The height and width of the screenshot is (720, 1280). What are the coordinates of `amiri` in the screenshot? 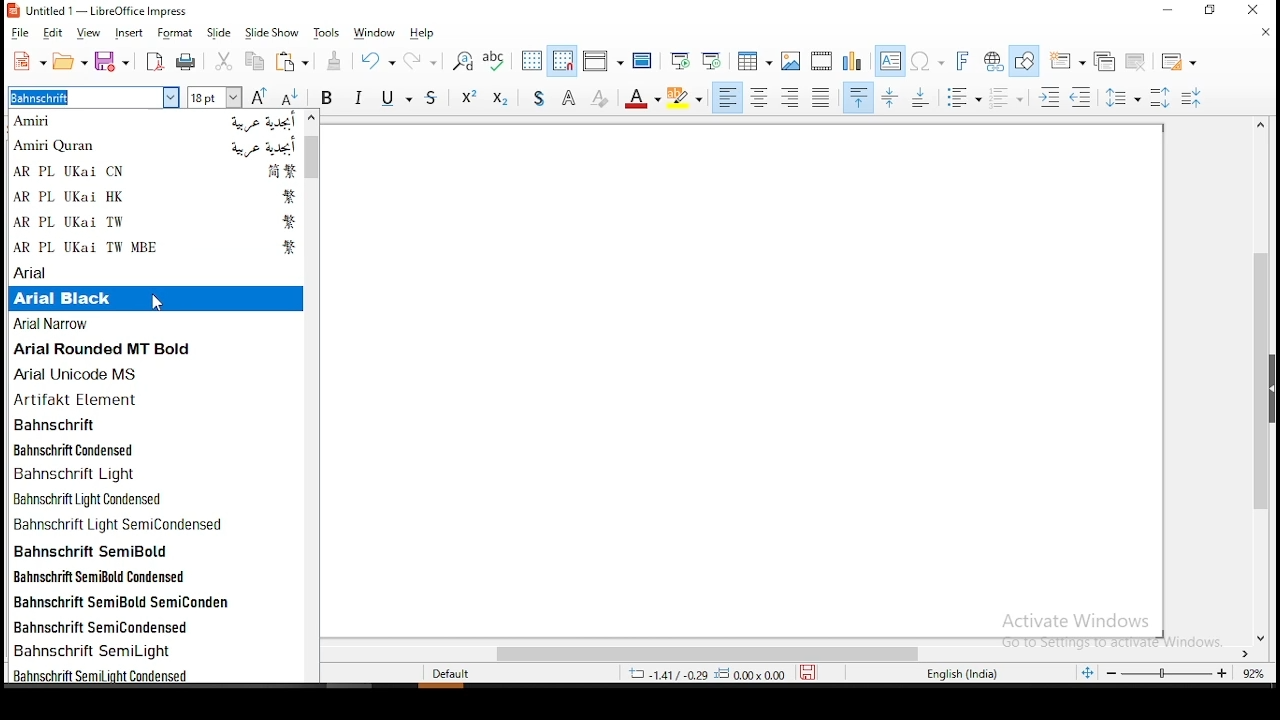 It's located at (158, 122).